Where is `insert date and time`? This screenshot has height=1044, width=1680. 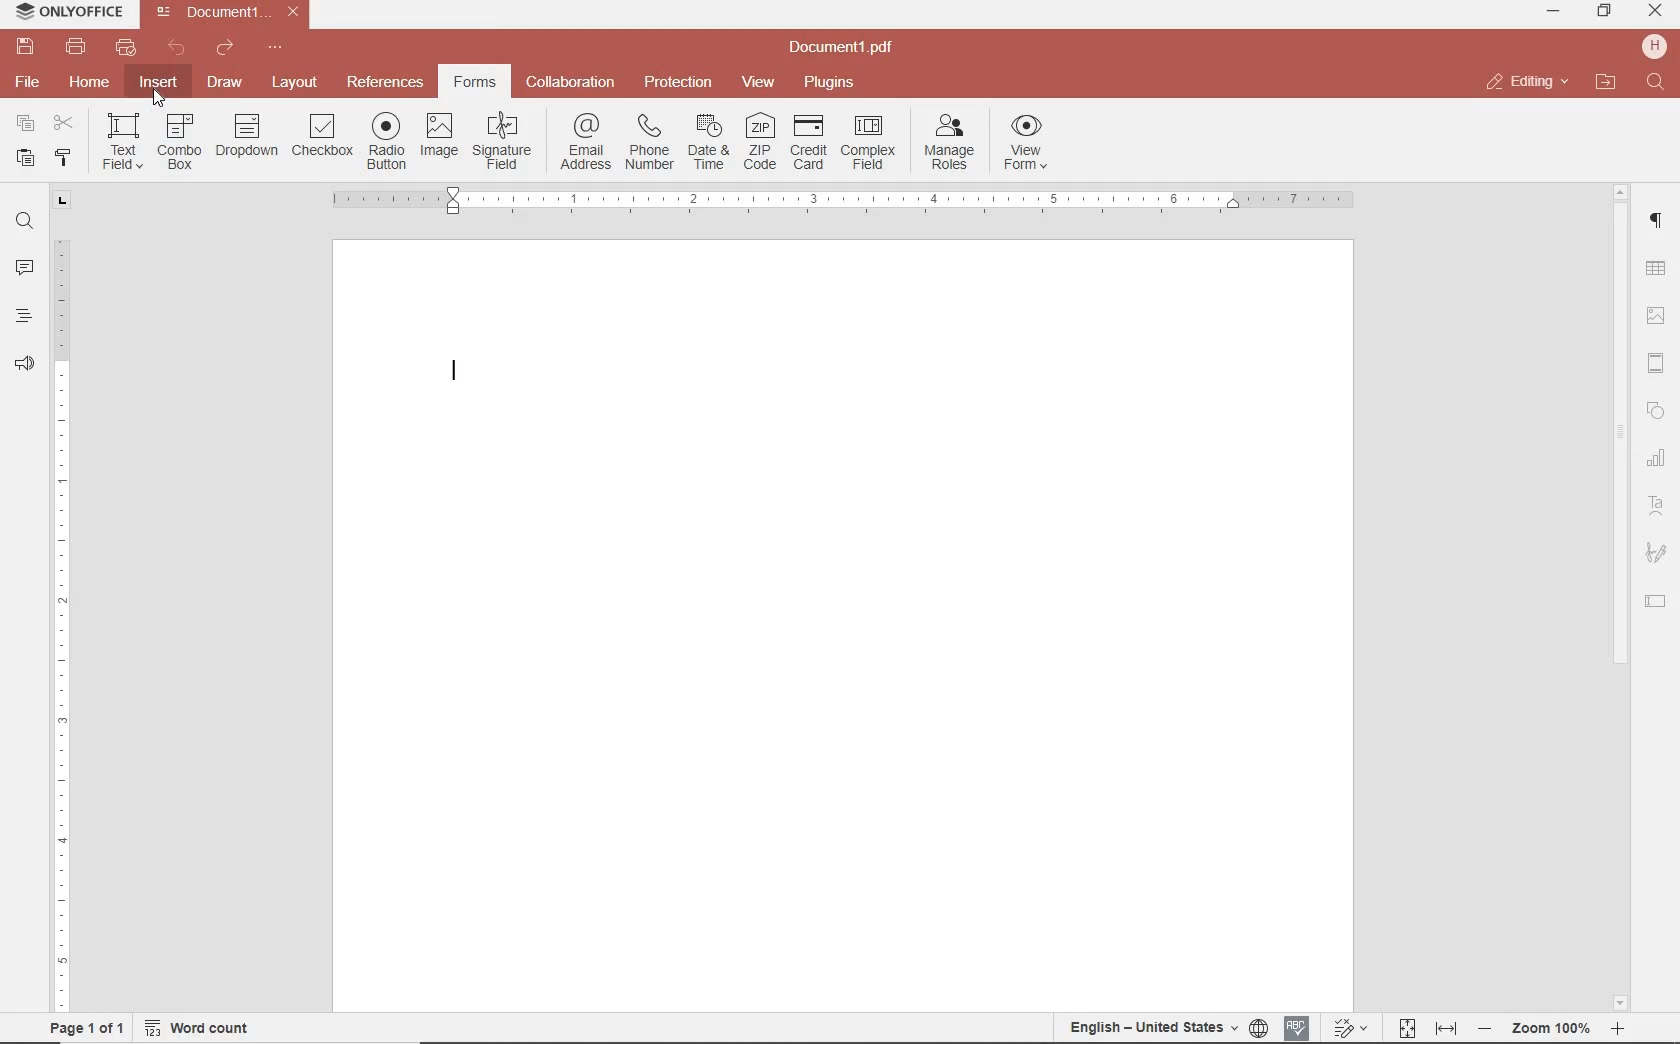 insert date and time is located at coordinates (707, 141).